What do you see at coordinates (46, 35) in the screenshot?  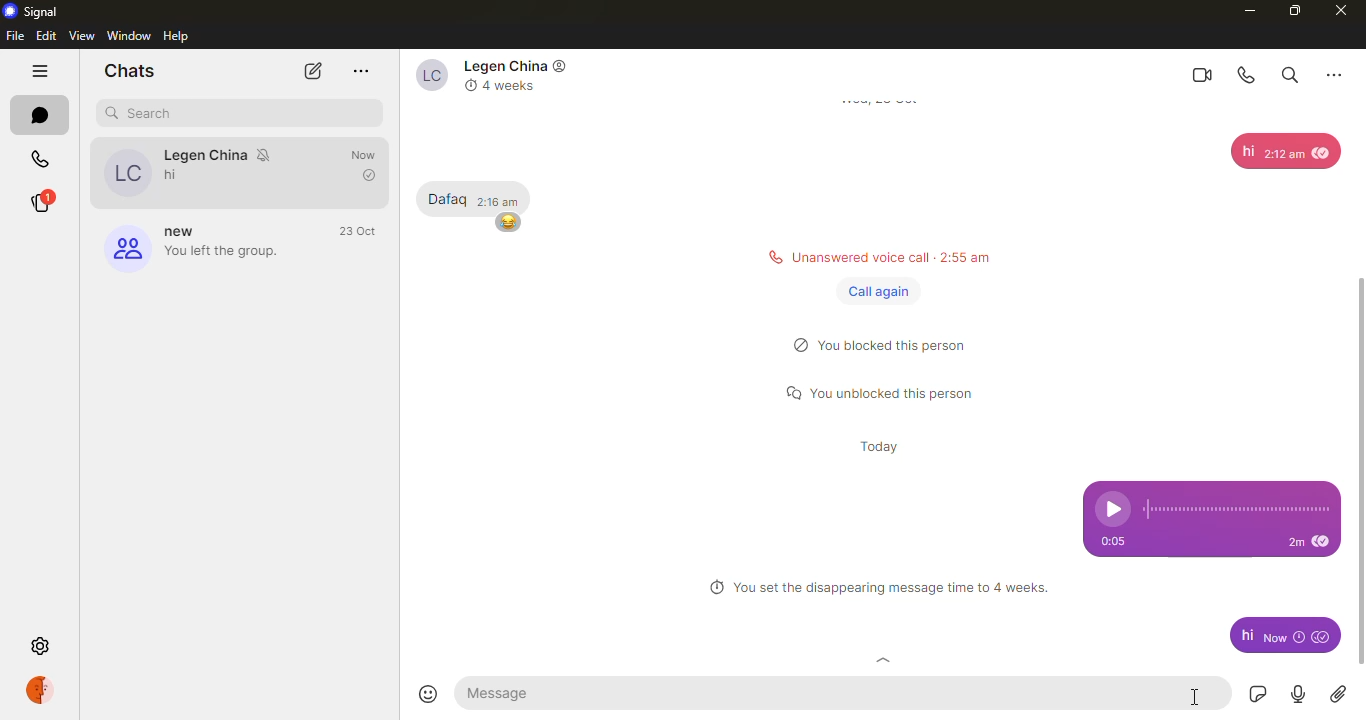 I see `edit` at bounding box center [46, 35].